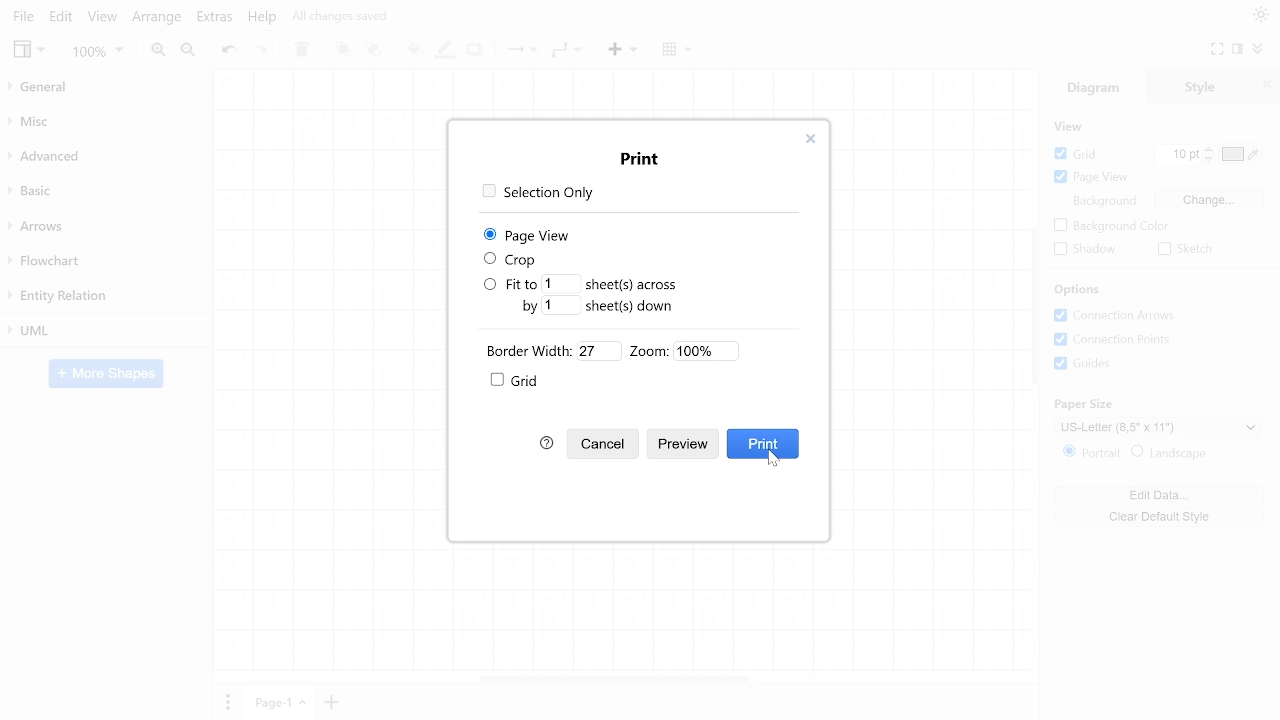  I want to click on Flowchart, so click(104, 261).